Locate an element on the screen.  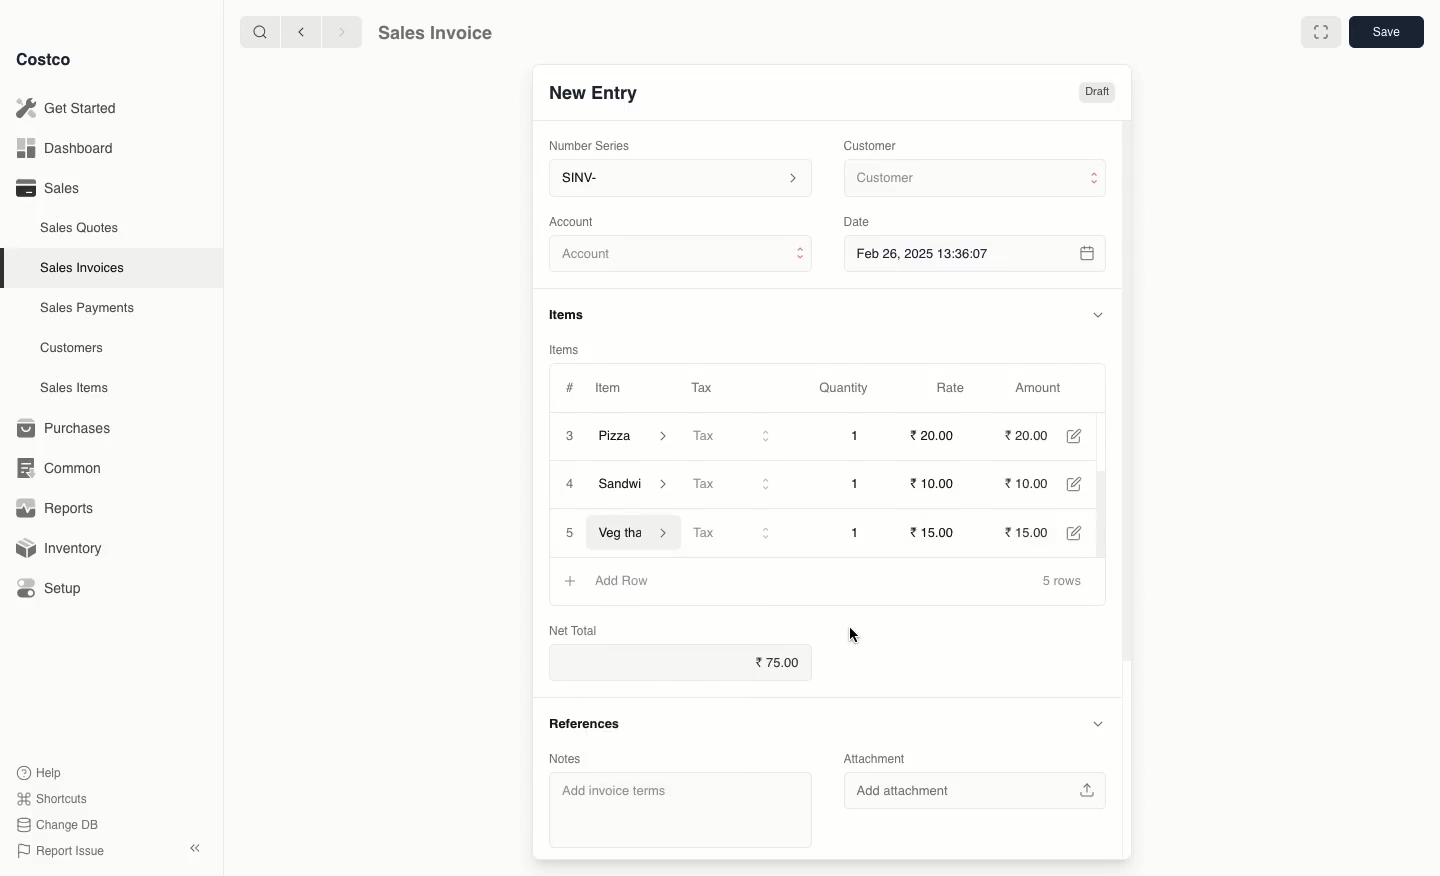
Dashboard is located at coordinates (62, 149).